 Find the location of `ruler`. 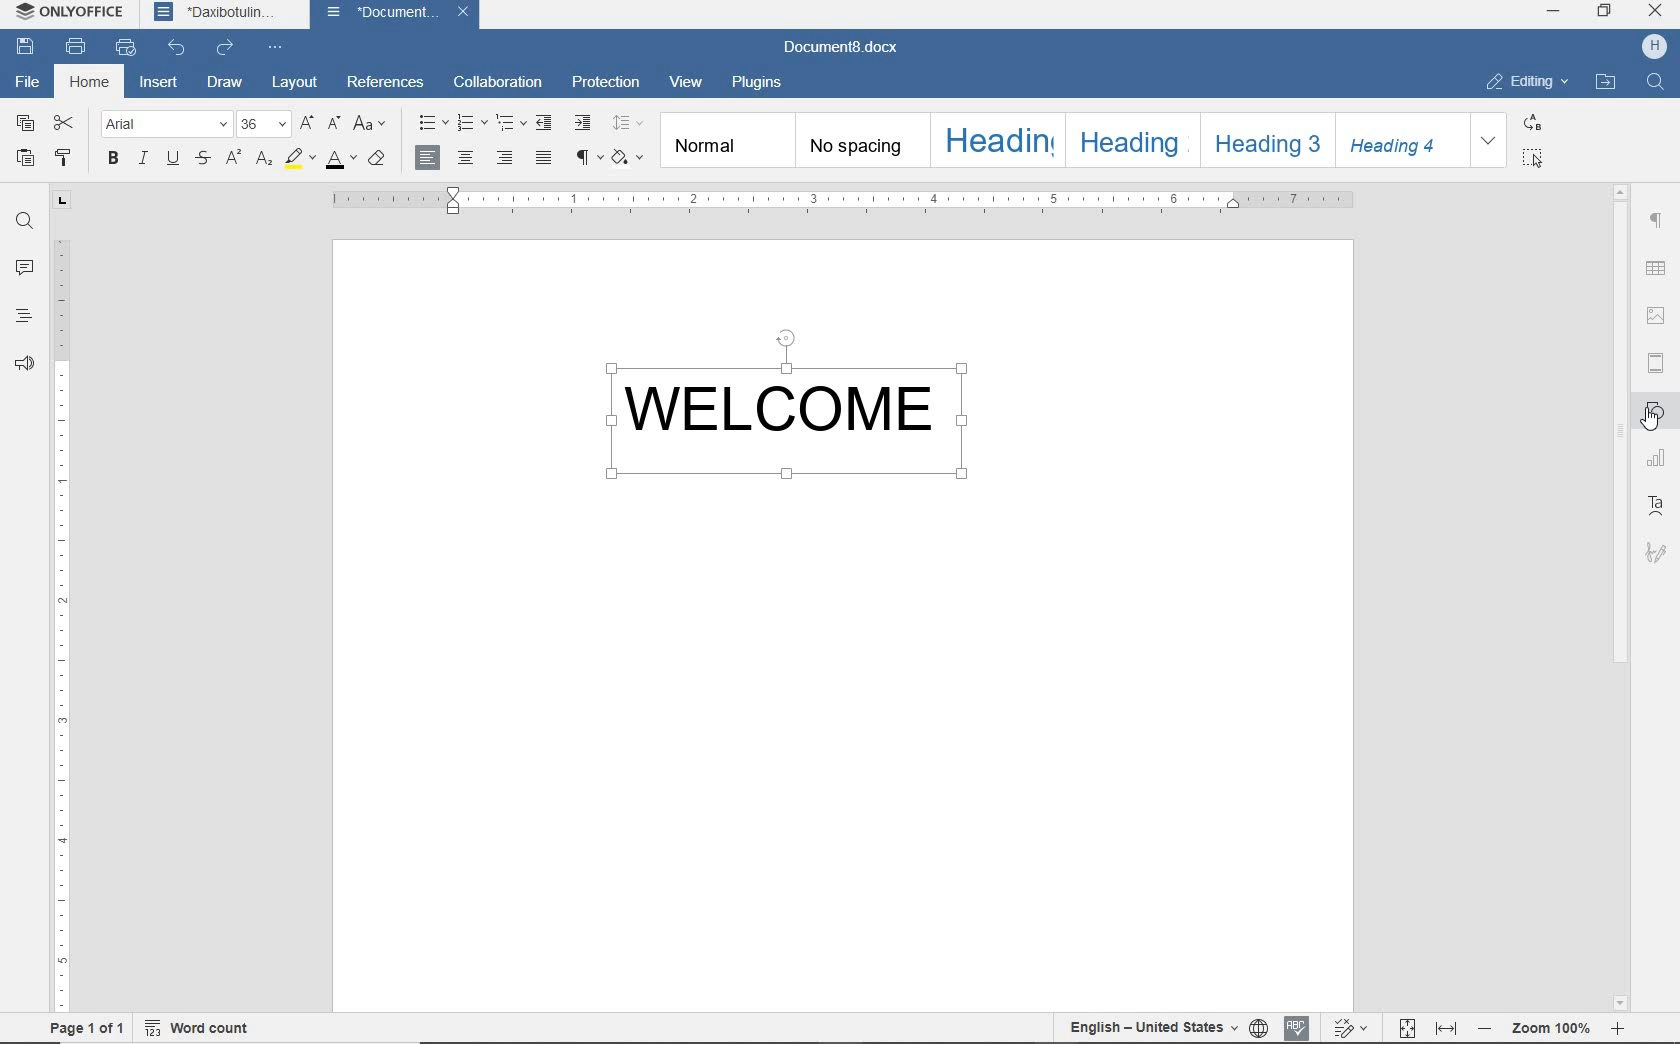

ruler is located at coordinates (843, 200).